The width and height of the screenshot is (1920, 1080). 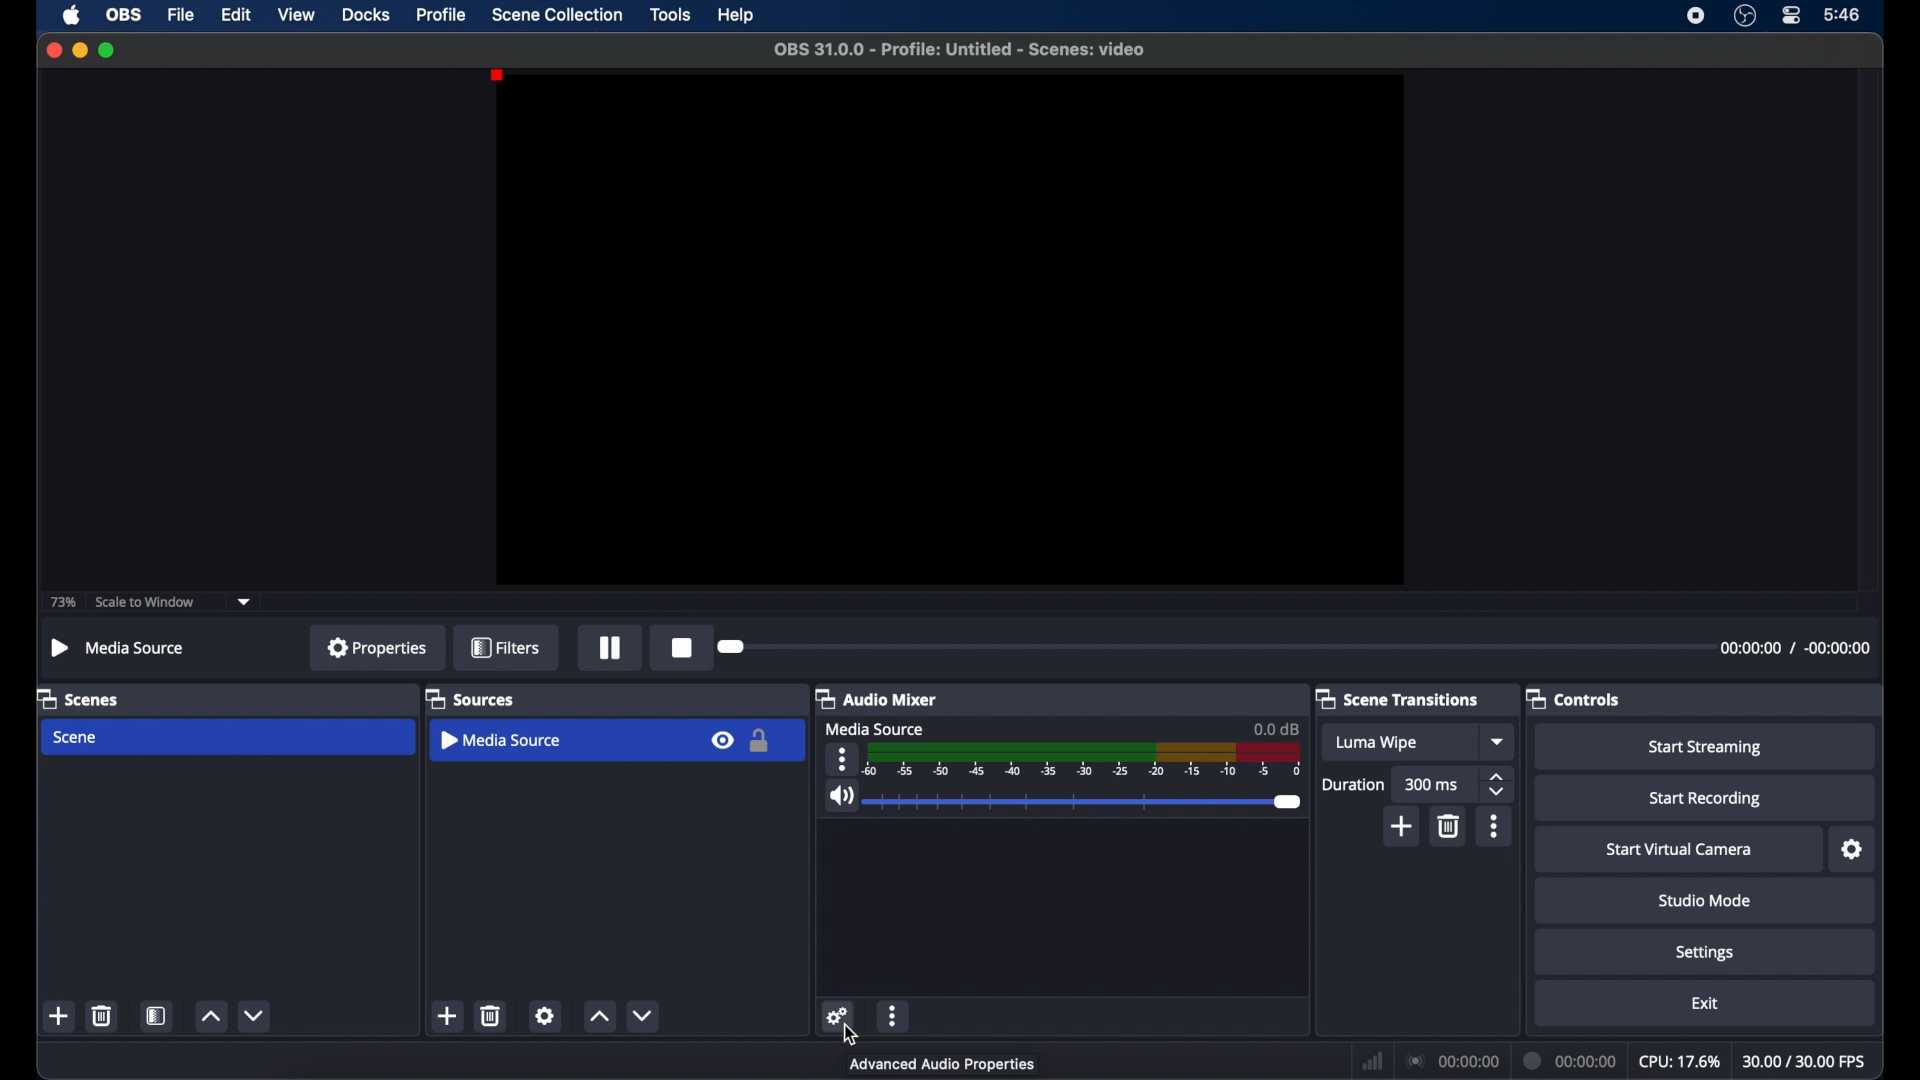 I want to click on apple icon, so click(x=71, y=15).